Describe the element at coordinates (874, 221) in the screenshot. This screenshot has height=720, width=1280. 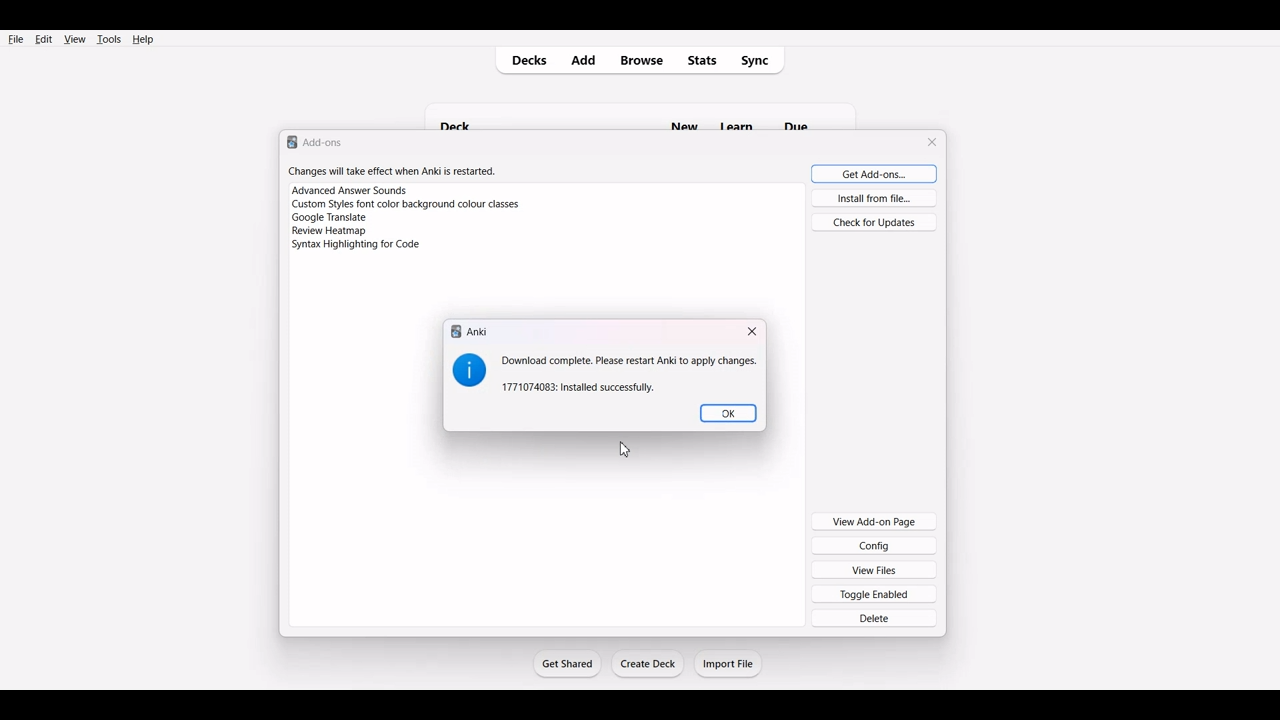
I see `Check for Updates` at that location.